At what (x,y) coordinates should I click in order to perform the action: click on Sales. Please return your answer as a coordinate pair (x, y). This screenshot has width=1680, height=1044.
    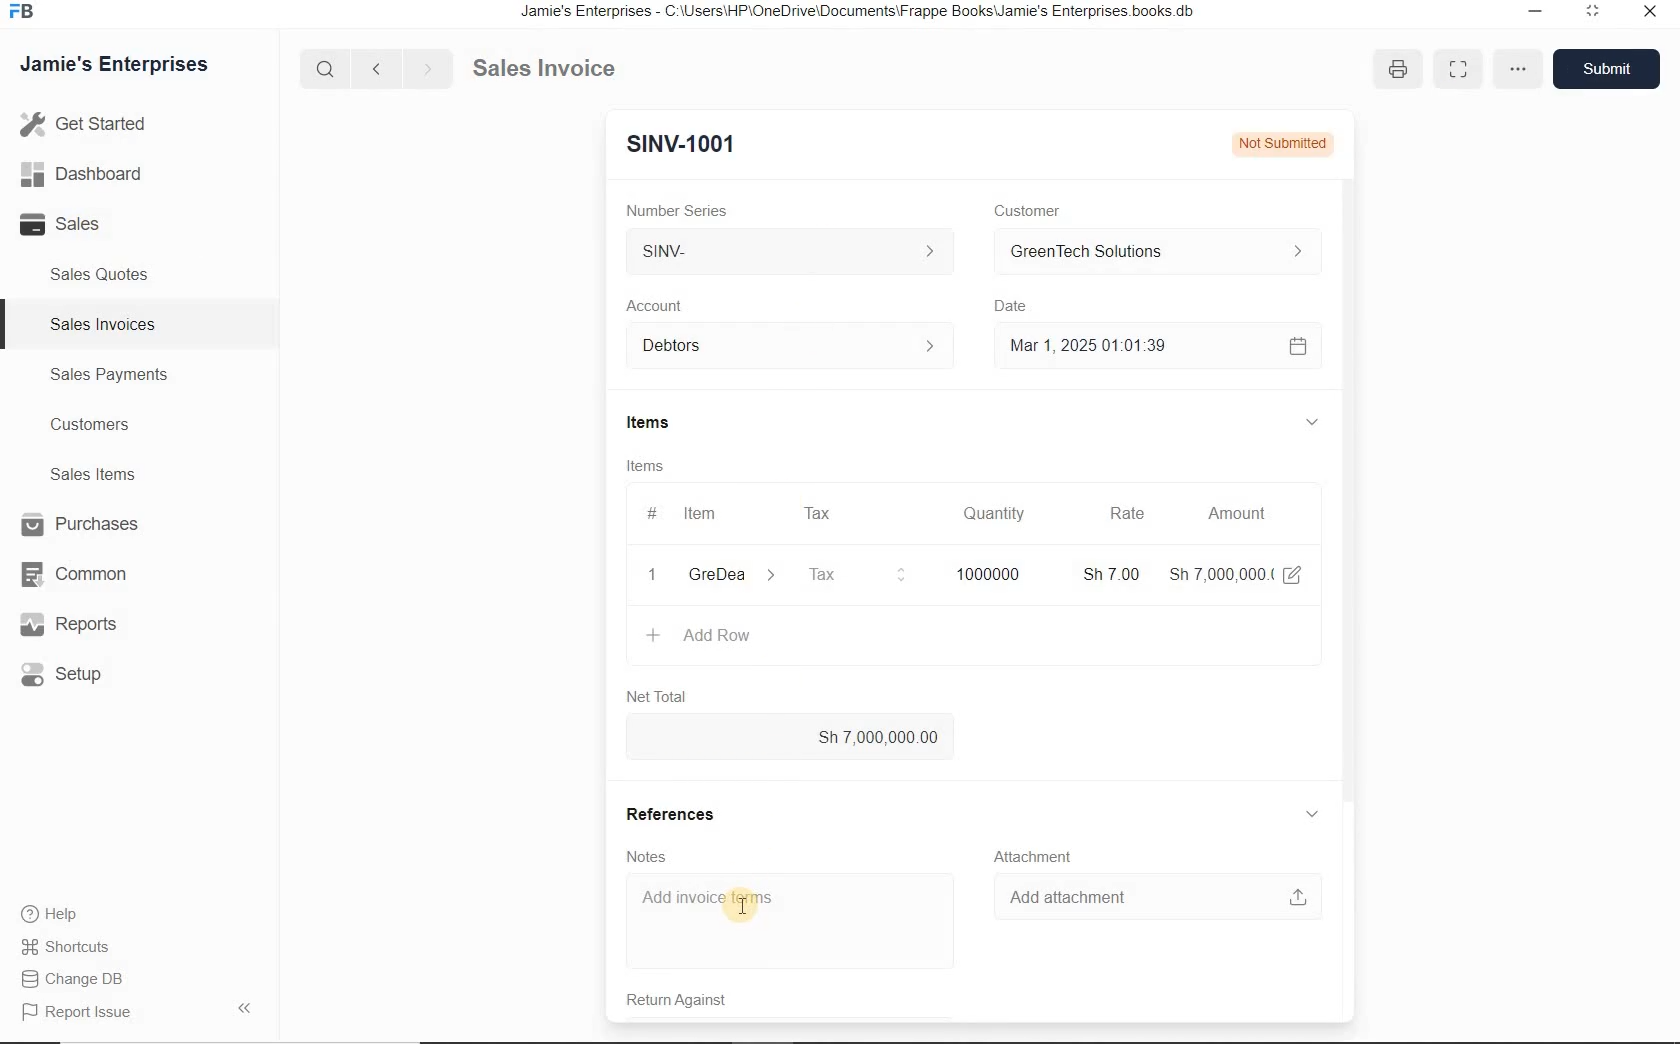
    Looking at the image, I should click on (68, 225).